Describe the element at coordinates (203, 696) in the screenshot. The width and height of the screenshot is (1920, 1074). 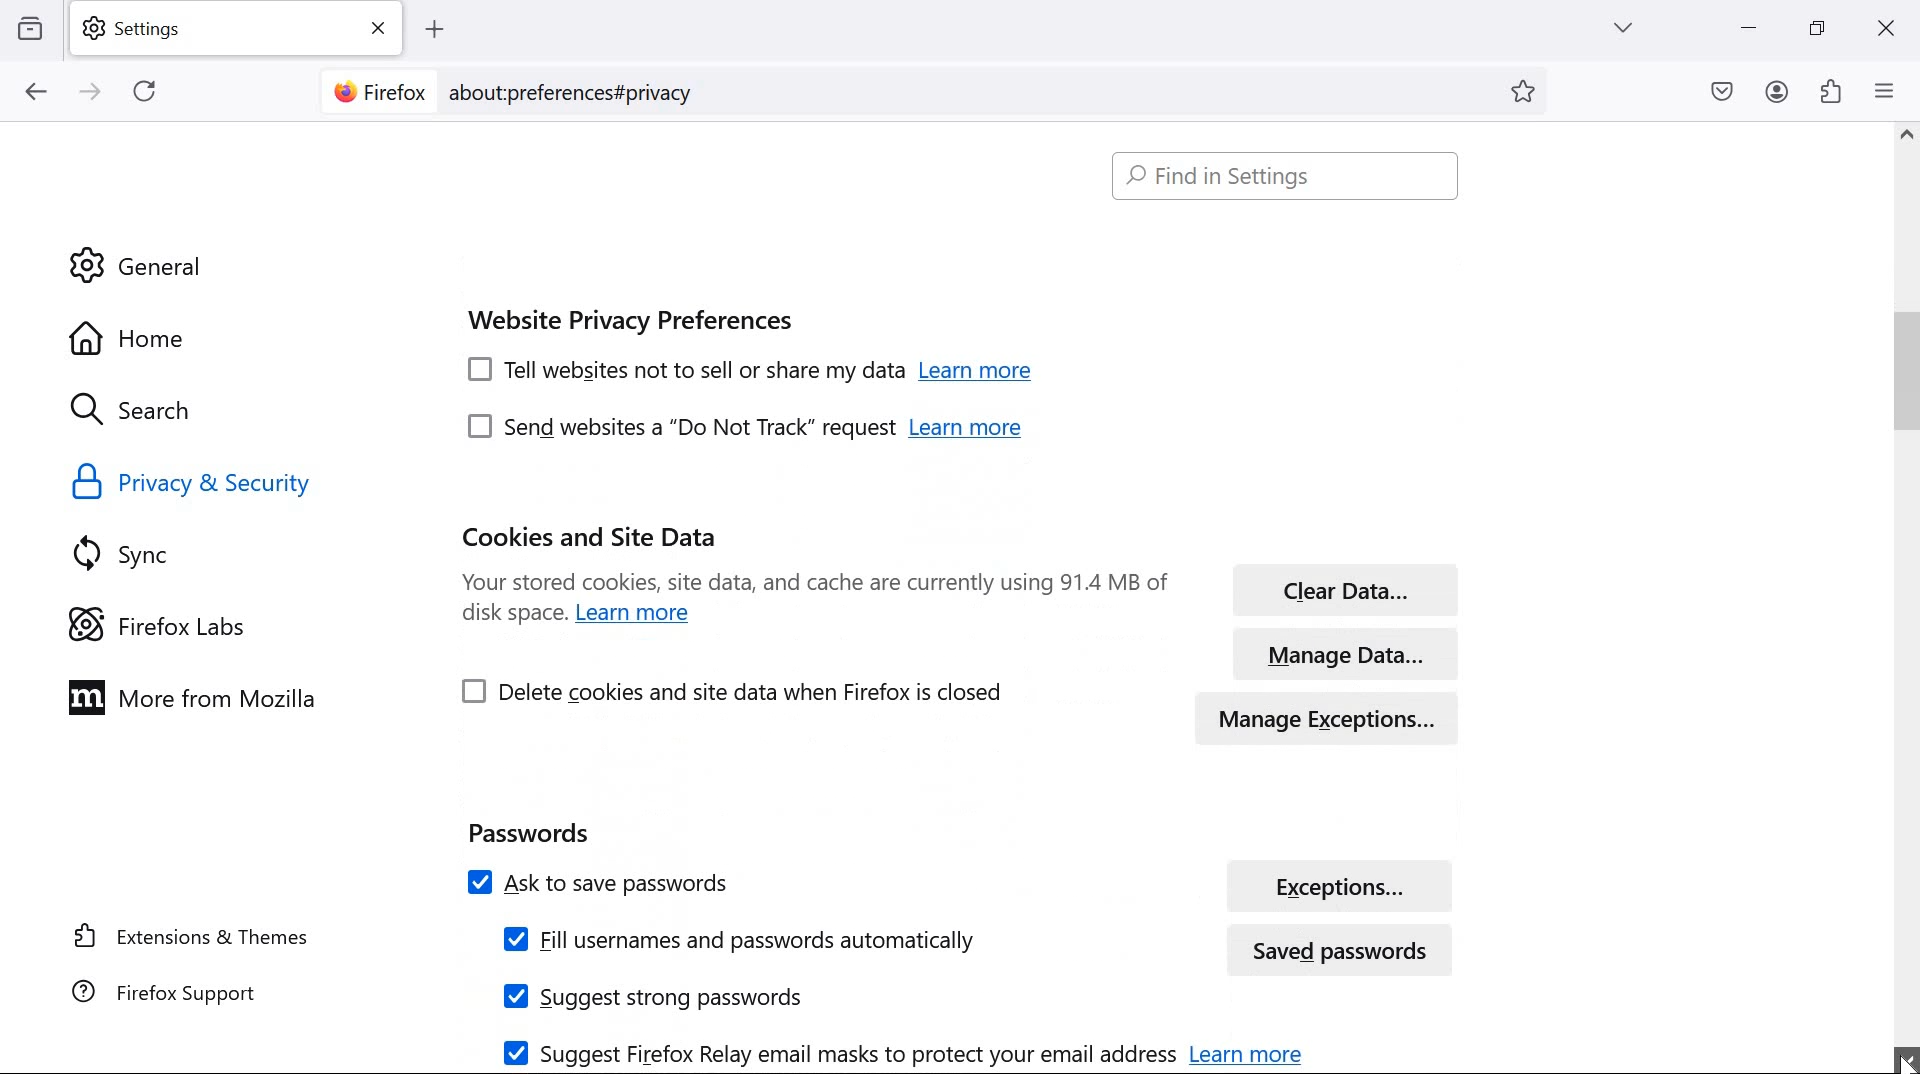
I see `more from Mozilla` at that location.